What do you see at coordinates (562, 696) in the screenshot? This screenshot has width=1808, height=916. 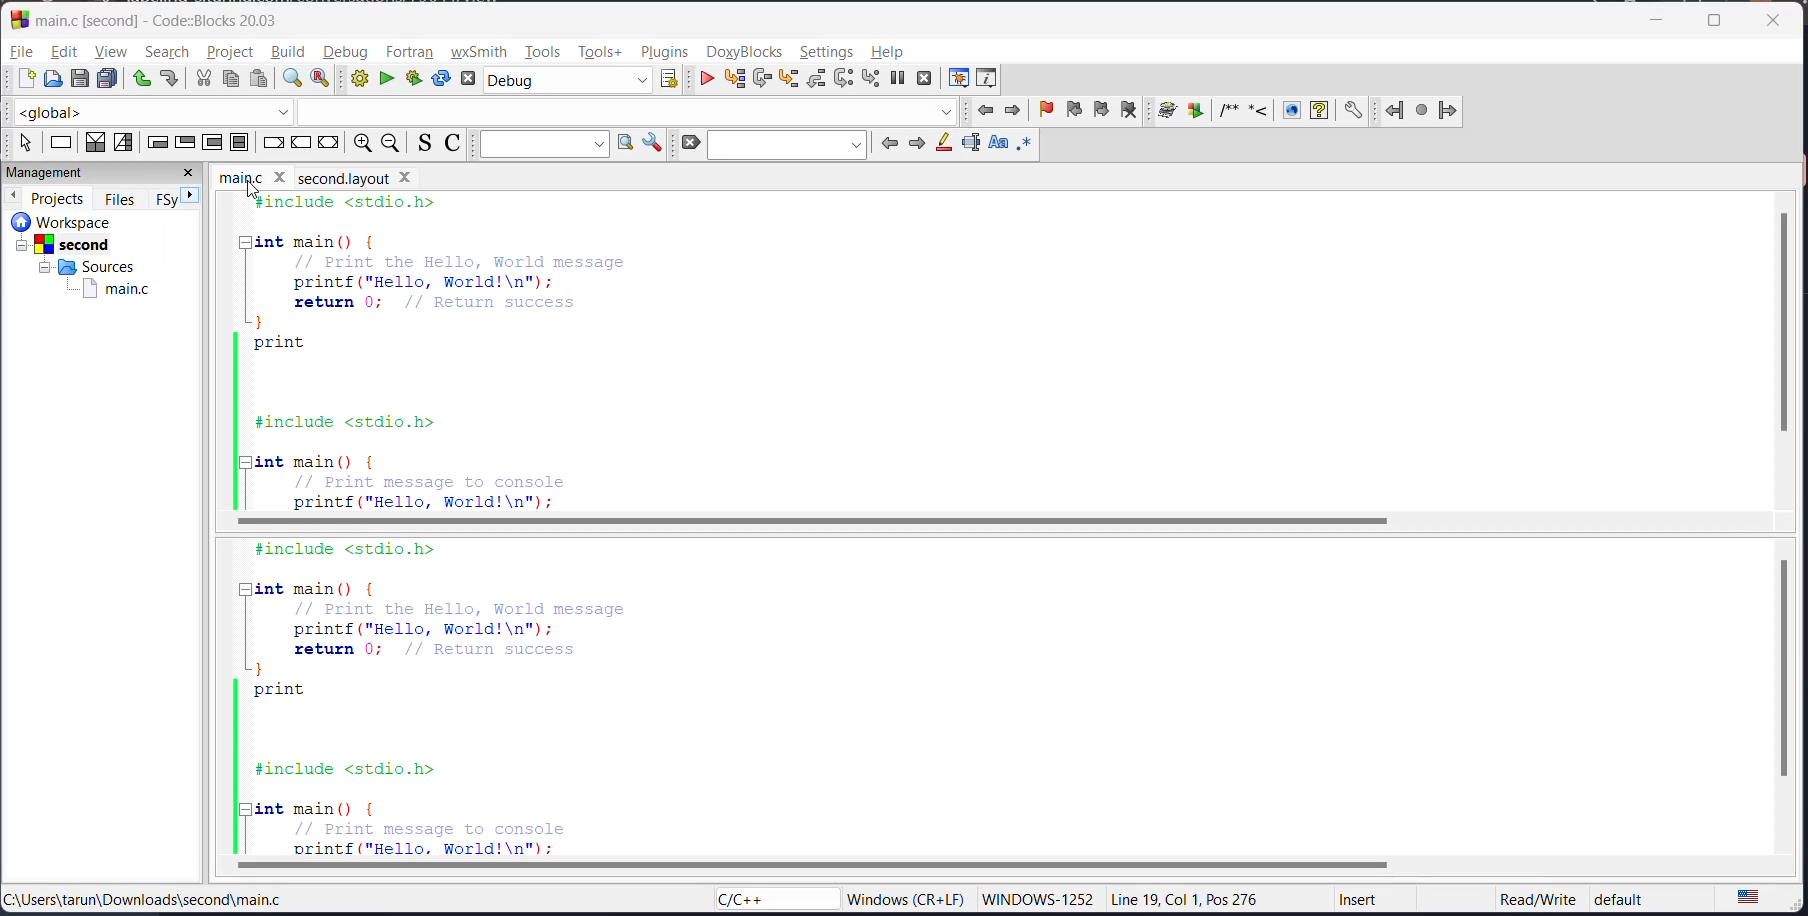 I see `code editor` at bounding box center [562, 696].